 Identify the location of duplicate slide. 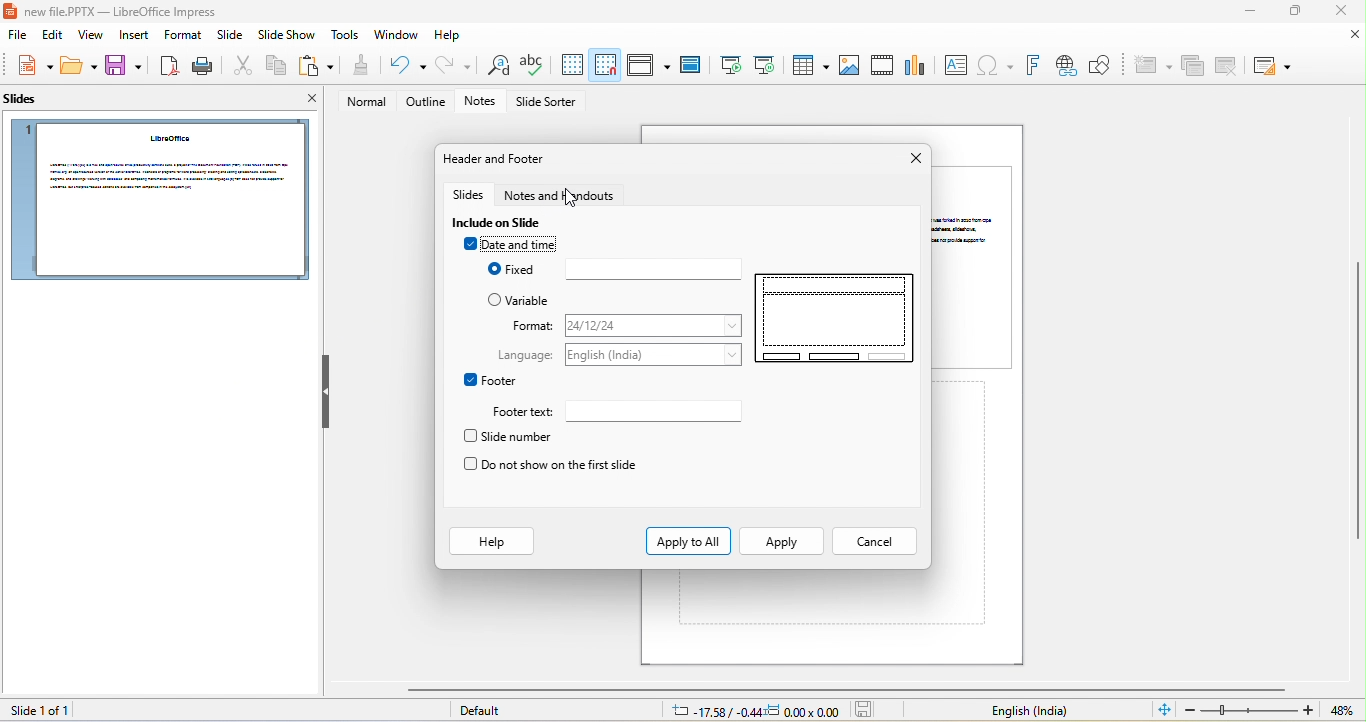
(1193, 67).